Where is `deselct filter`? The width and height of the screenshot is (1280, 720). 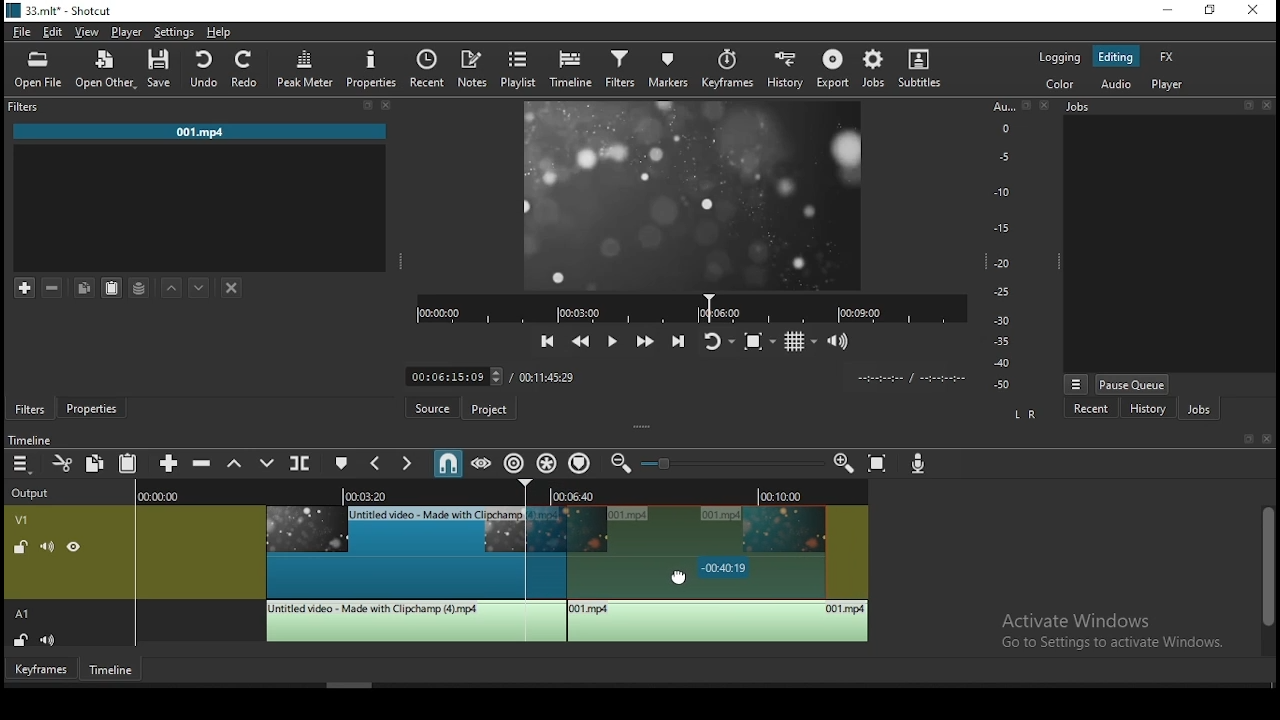 deselct filter is located at coordinates (232, 287).